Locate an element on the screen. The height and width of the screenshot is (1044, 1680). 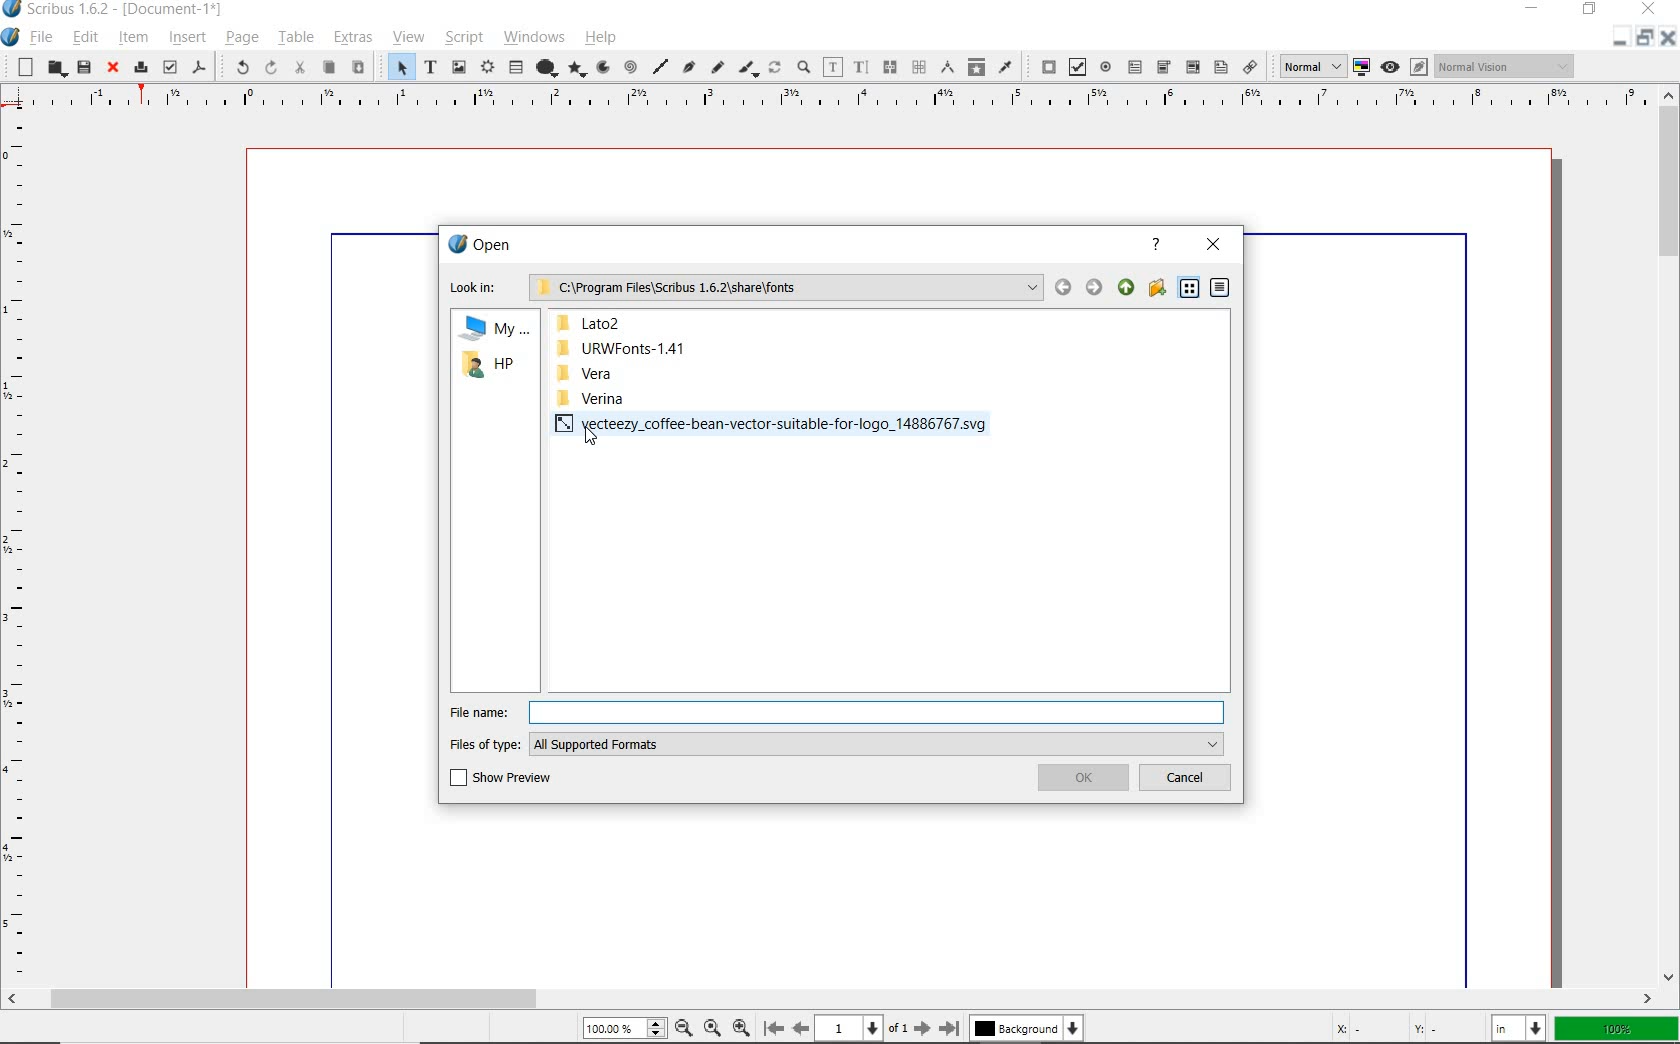
page is located at coordinates (241, 39).